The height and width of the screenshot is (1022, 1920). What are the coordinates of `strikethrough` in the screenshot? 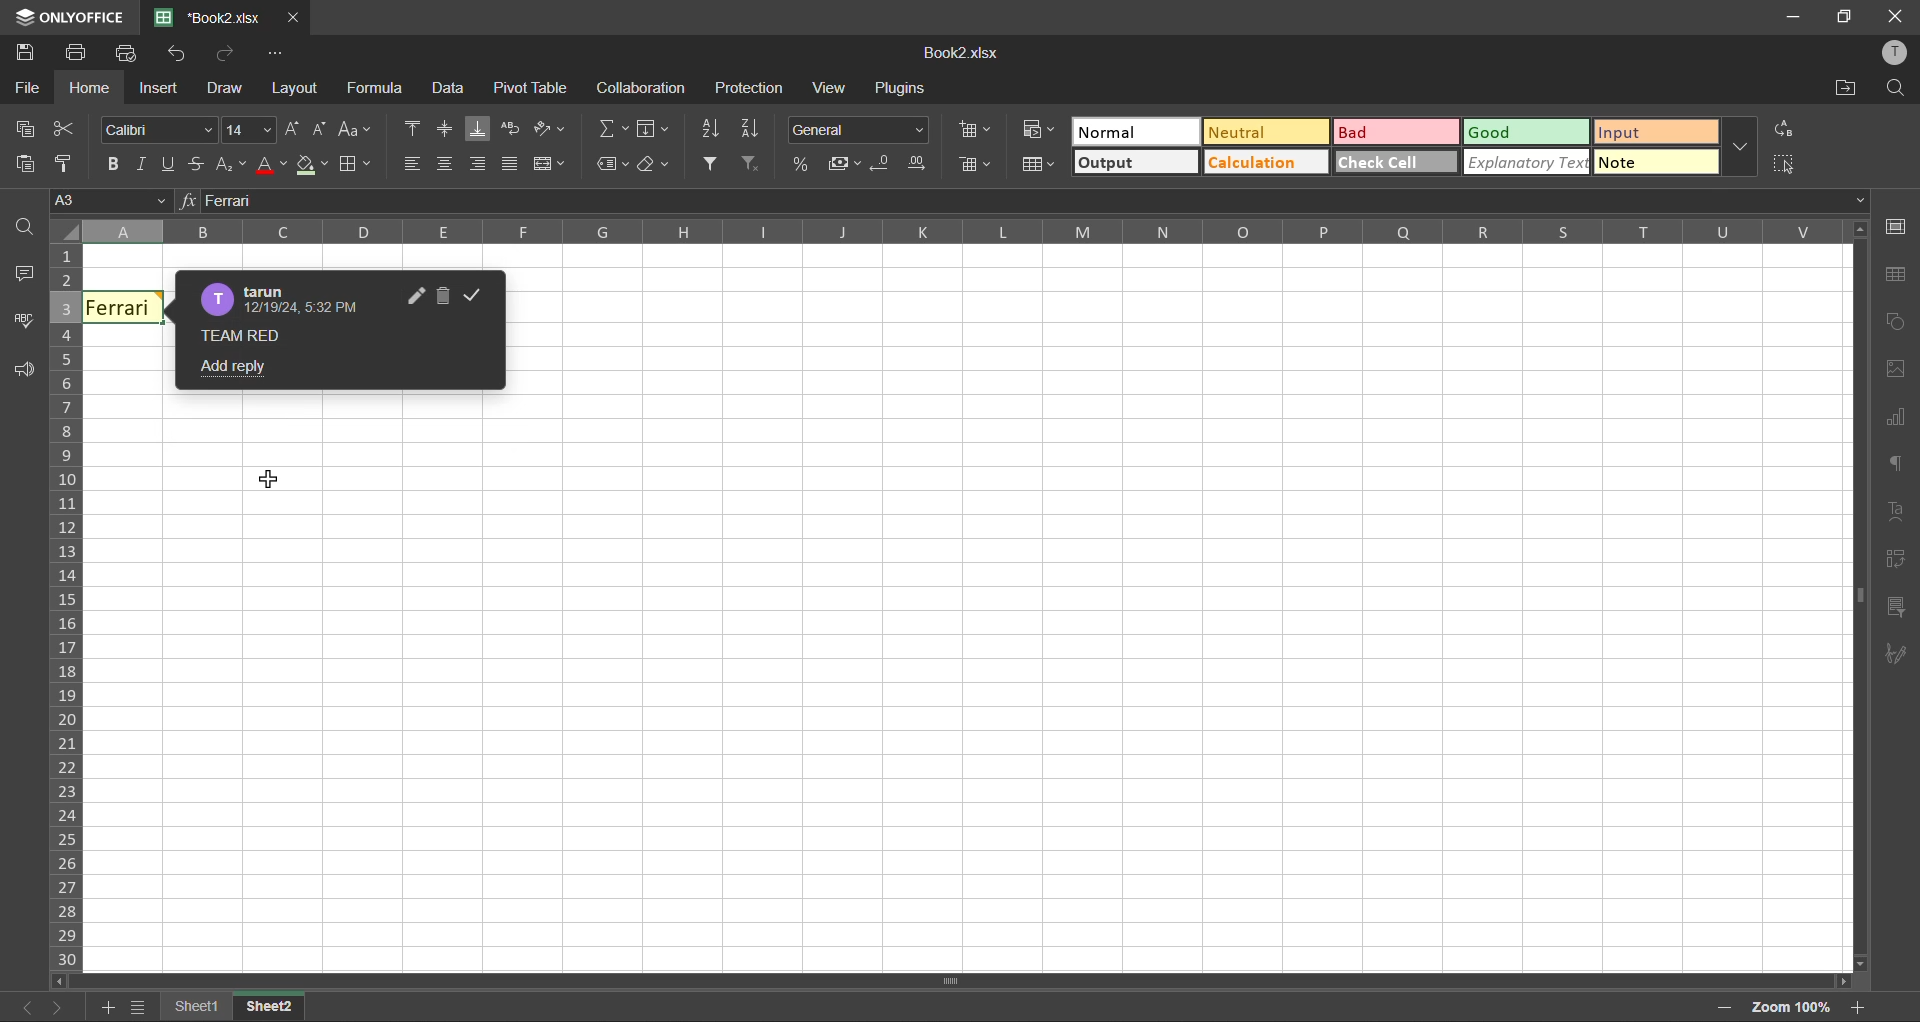 It's located at (201, 164).